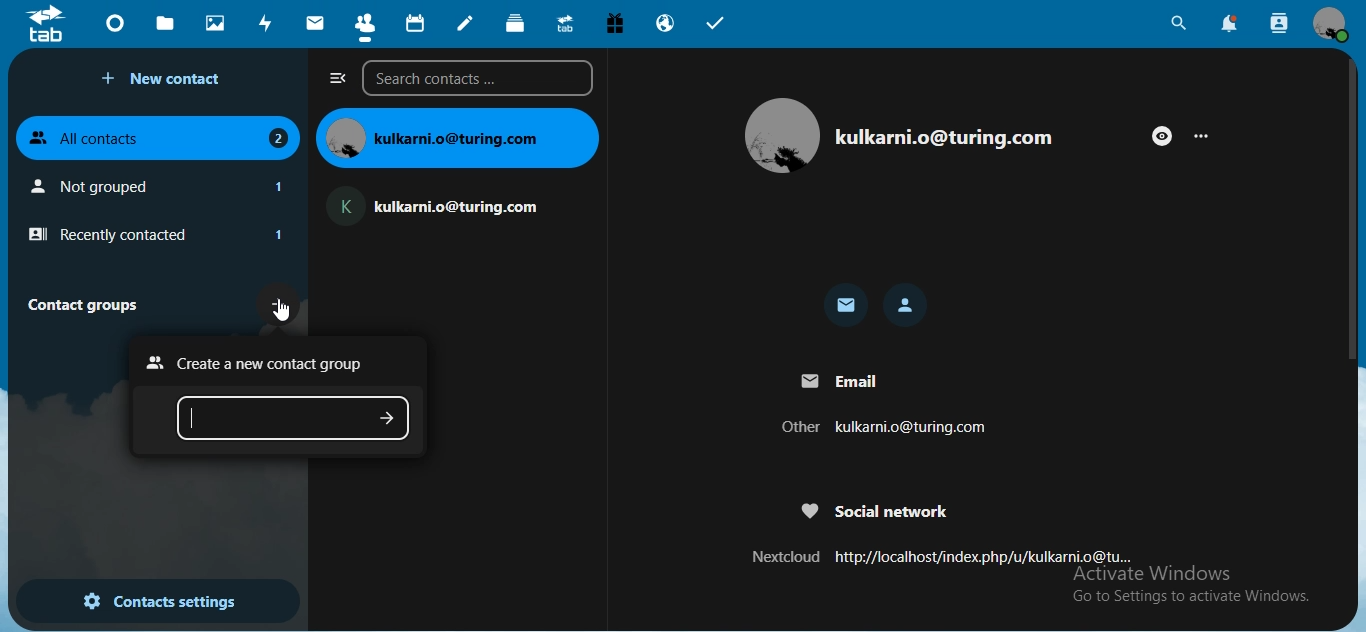 The width and height of the screenshot is (1366, 632). Describe the element at coordinates (284, 316) in the screenshot. I see `cursor` at that location.